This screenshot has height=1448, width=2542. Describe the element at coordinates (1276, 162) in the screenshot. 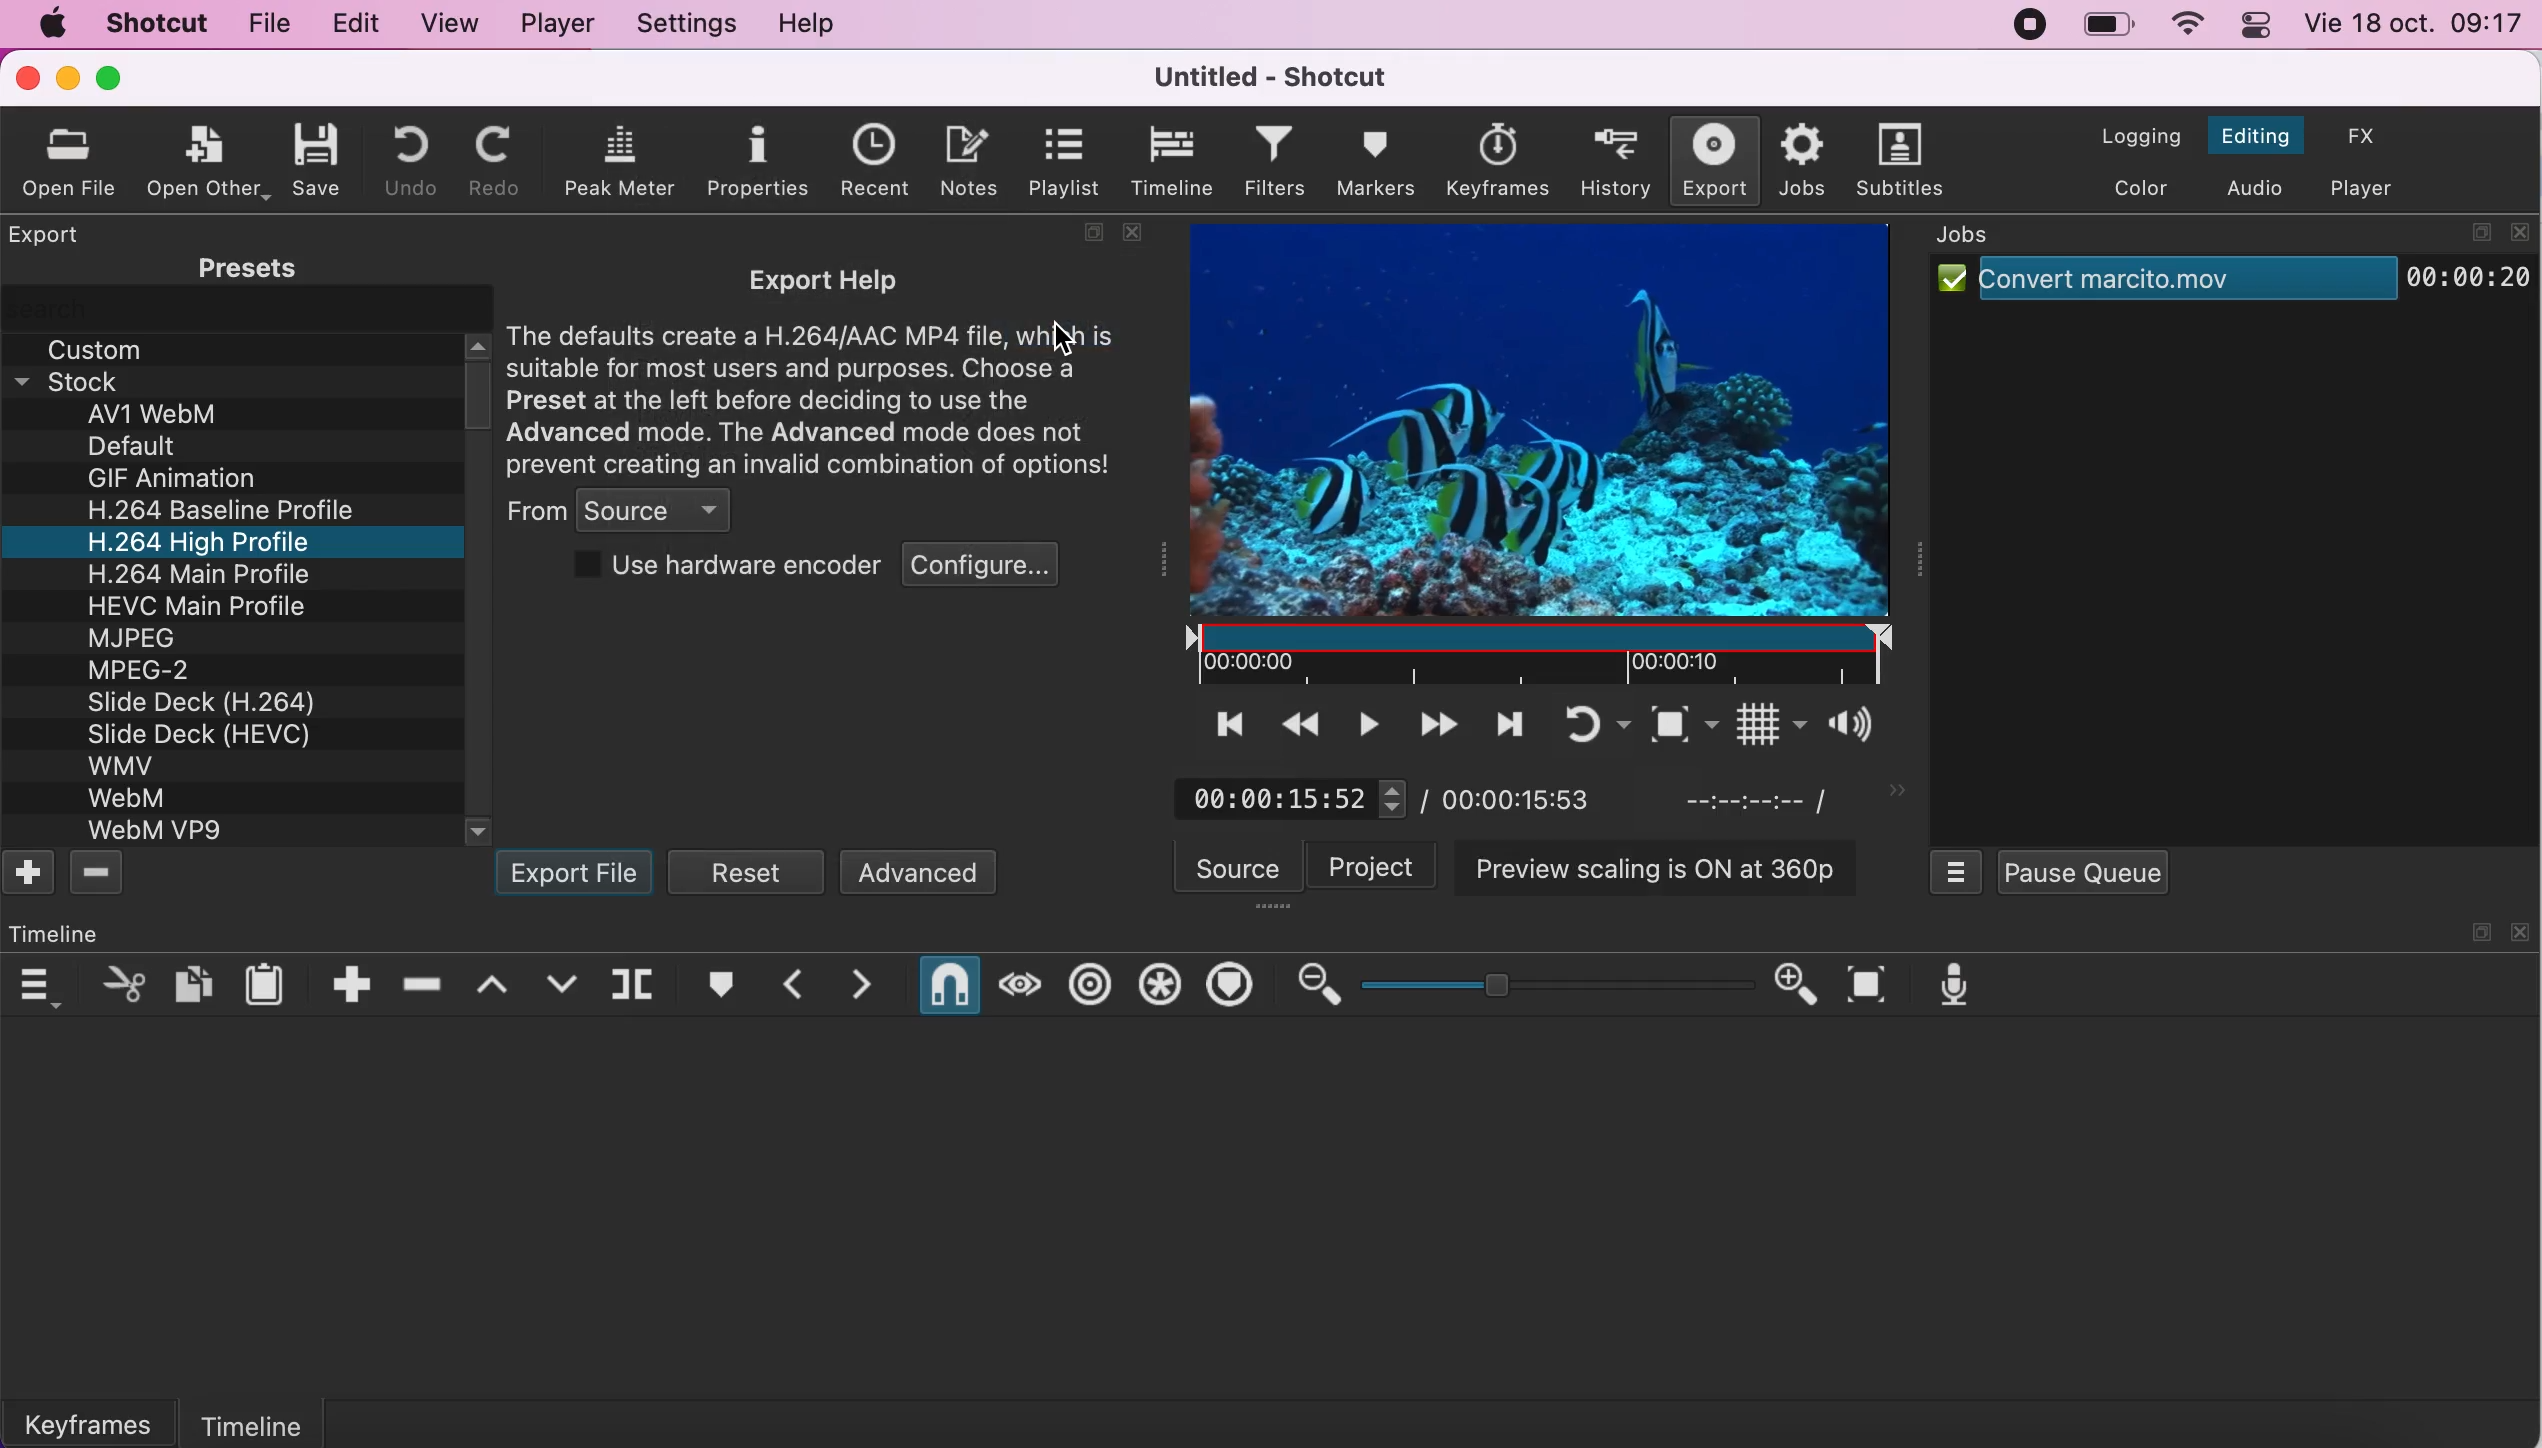

I see `filters` at that location.